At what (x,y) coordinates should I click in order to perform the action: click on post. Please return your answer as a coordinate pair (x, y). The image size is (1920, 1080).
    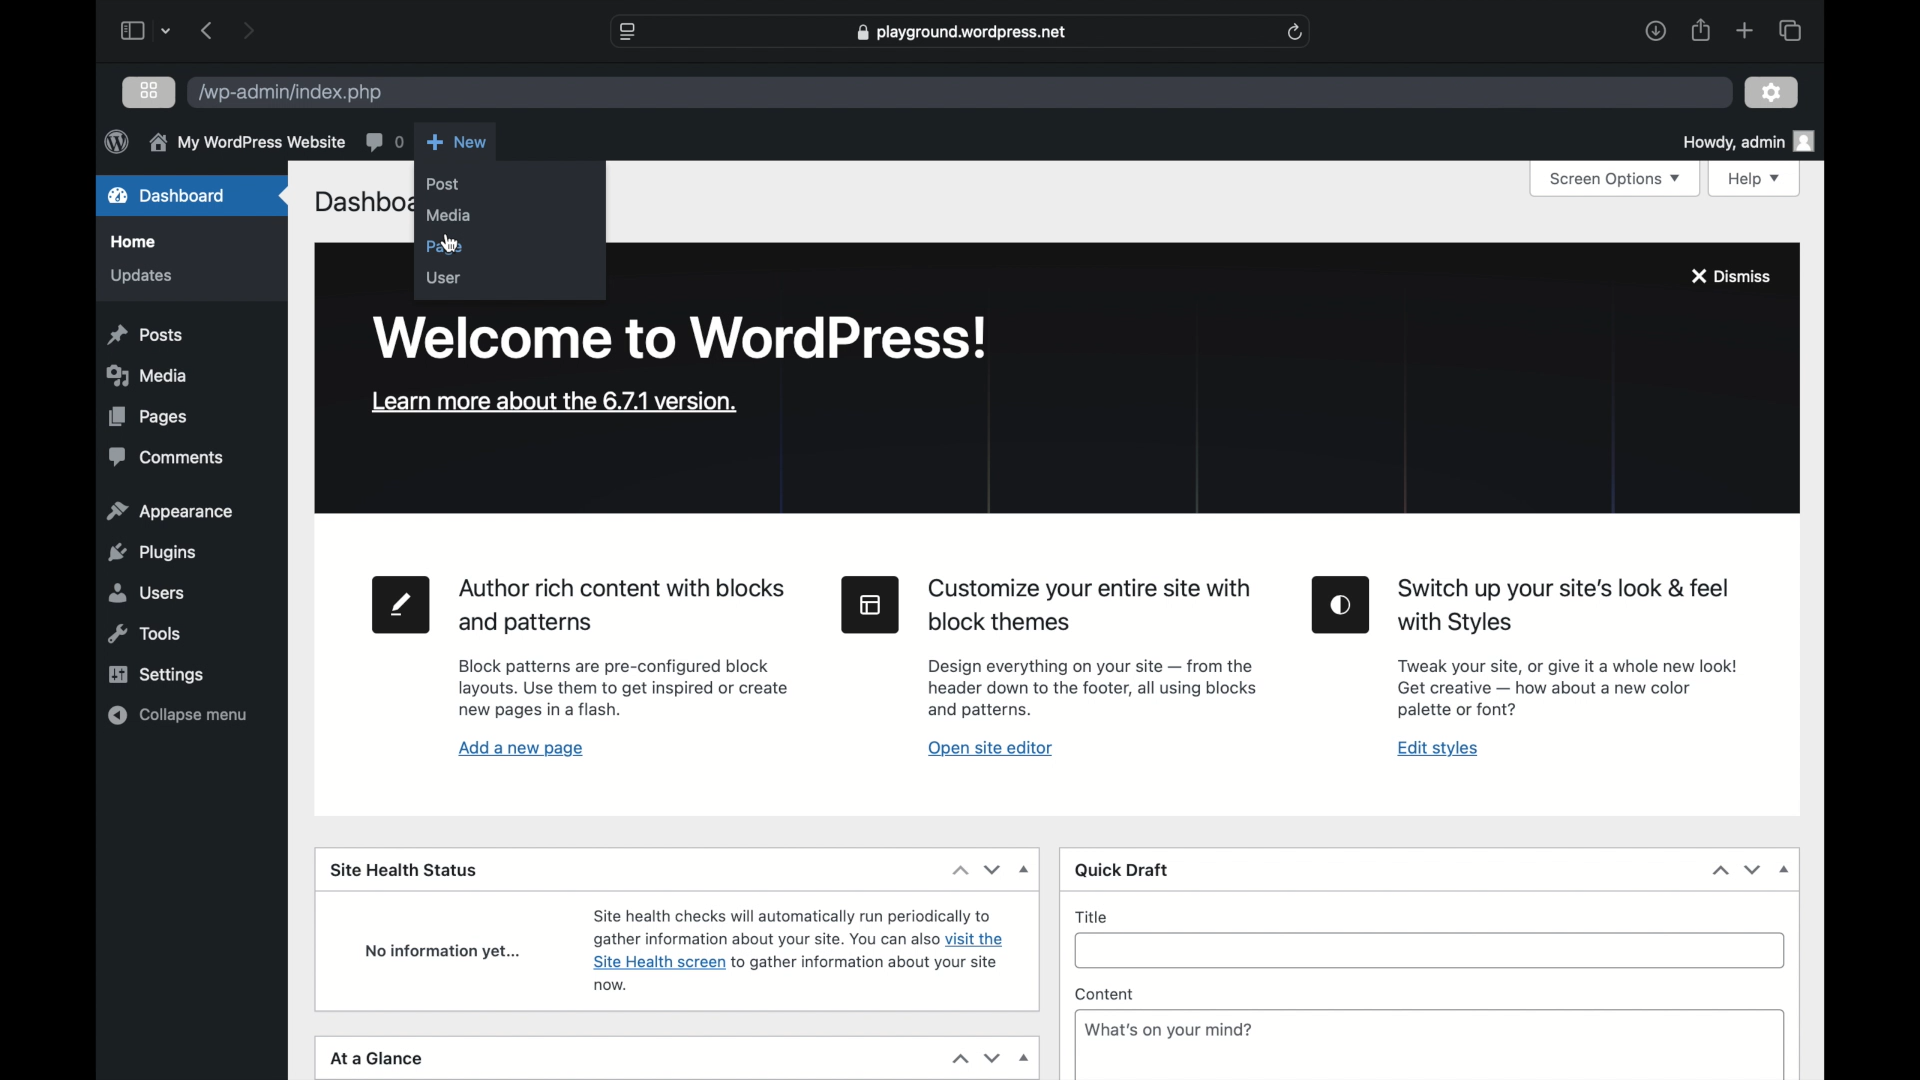
    Looking at the image, I should click on (443, 184).